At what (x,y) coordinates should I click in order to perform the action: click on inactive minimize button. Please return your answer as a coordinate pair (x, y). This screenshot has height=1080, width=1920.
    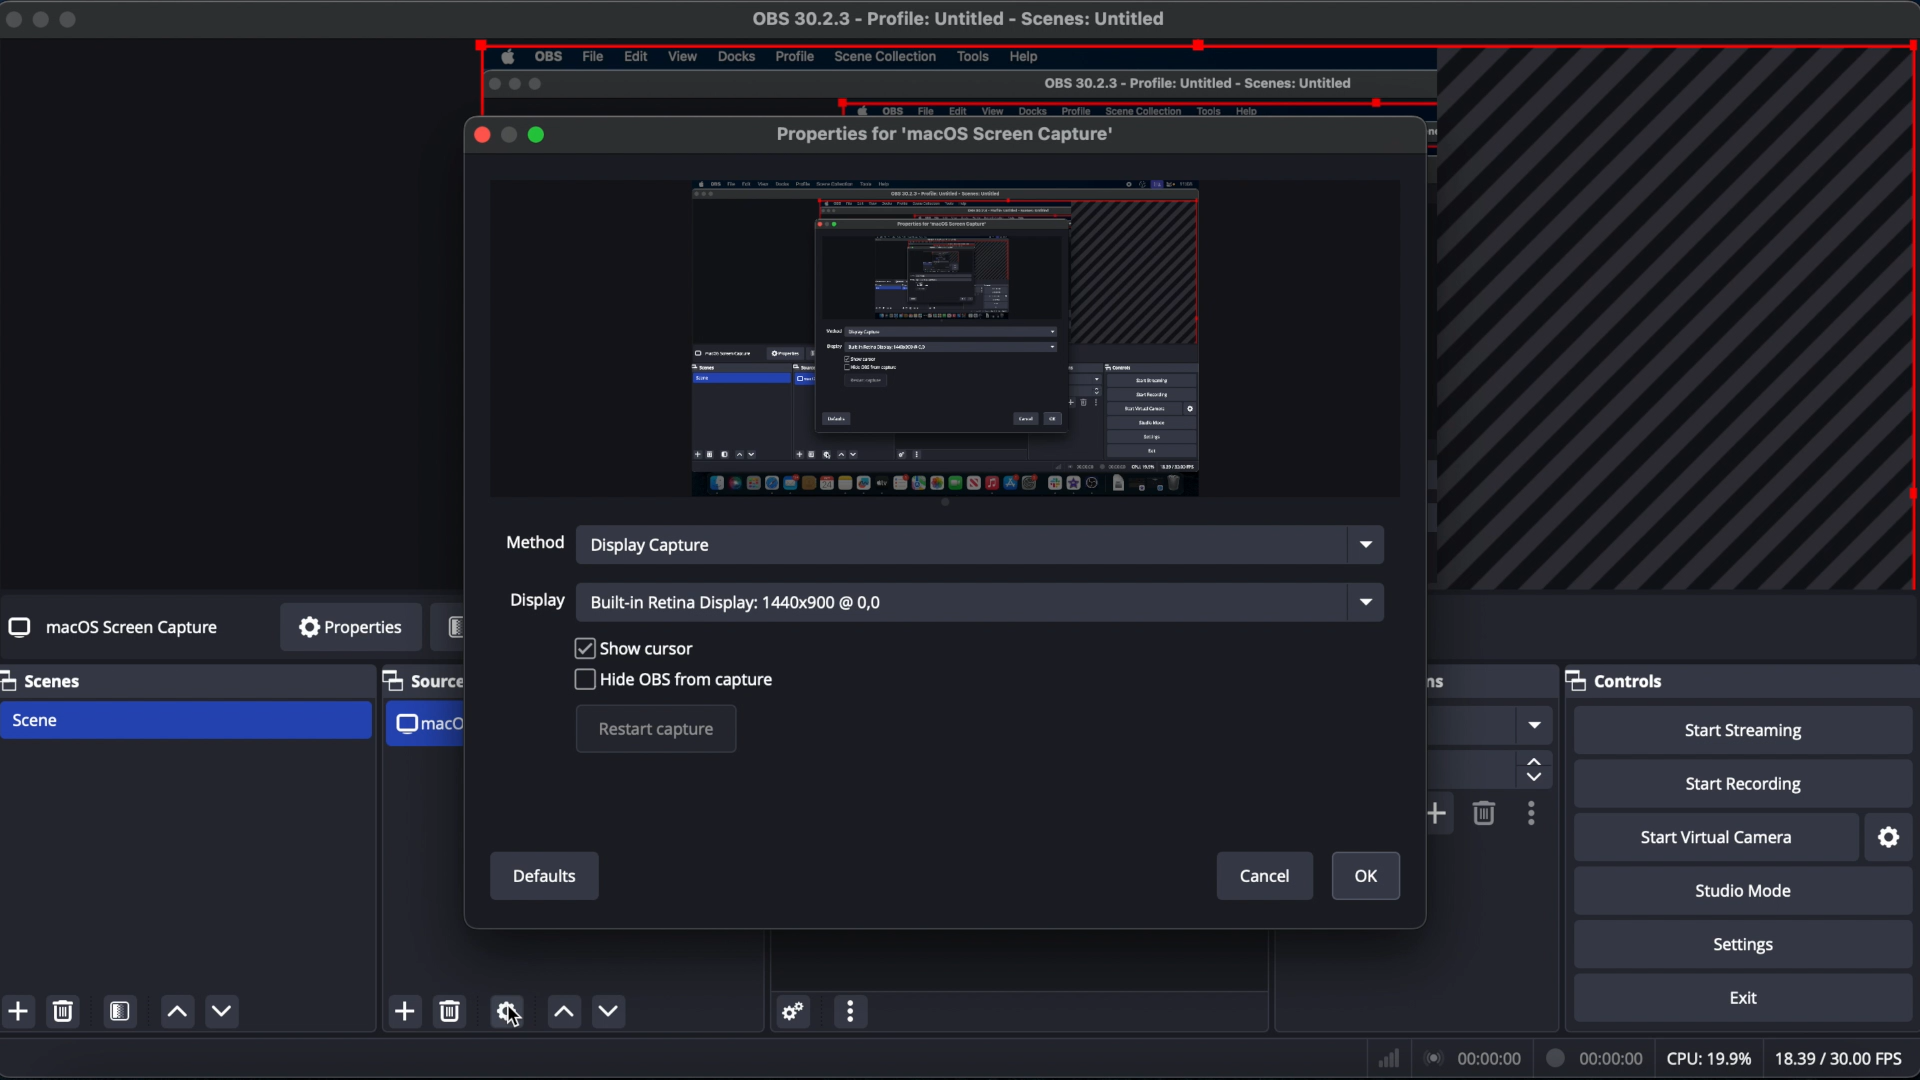
    Looking at the image, I should click on (508, 135).